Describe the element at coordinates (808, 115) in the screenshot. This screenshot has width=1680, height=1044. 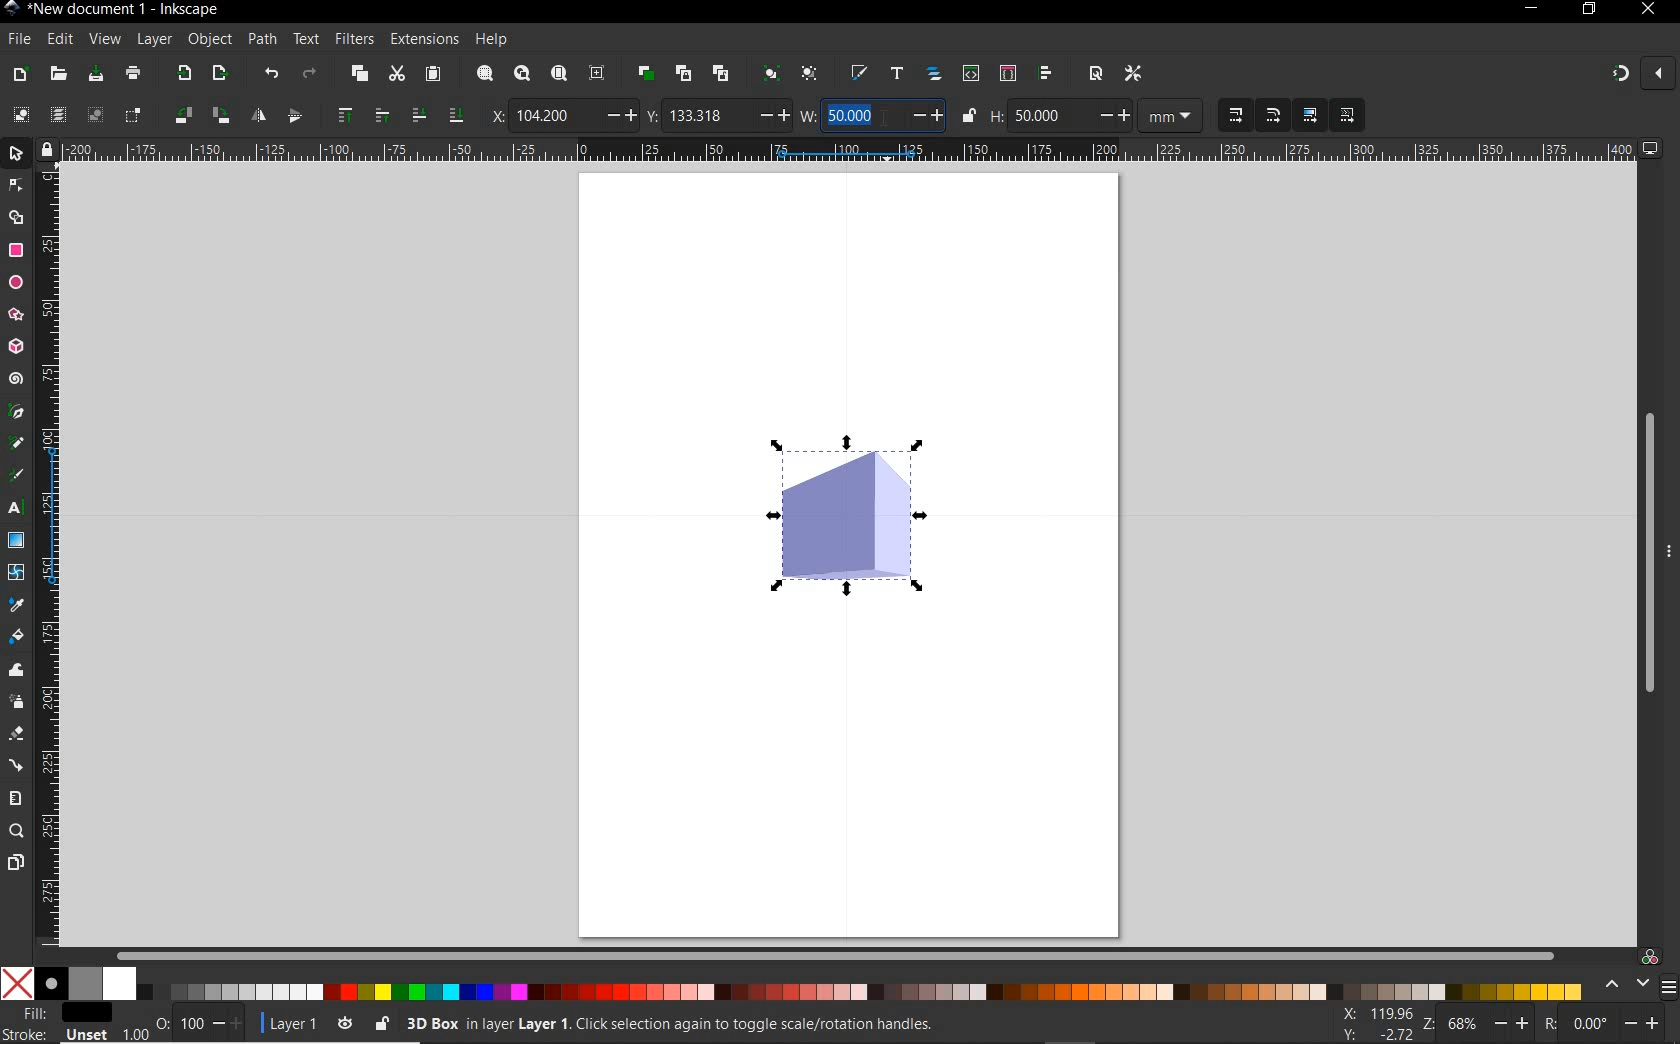
I see `w` at that location.